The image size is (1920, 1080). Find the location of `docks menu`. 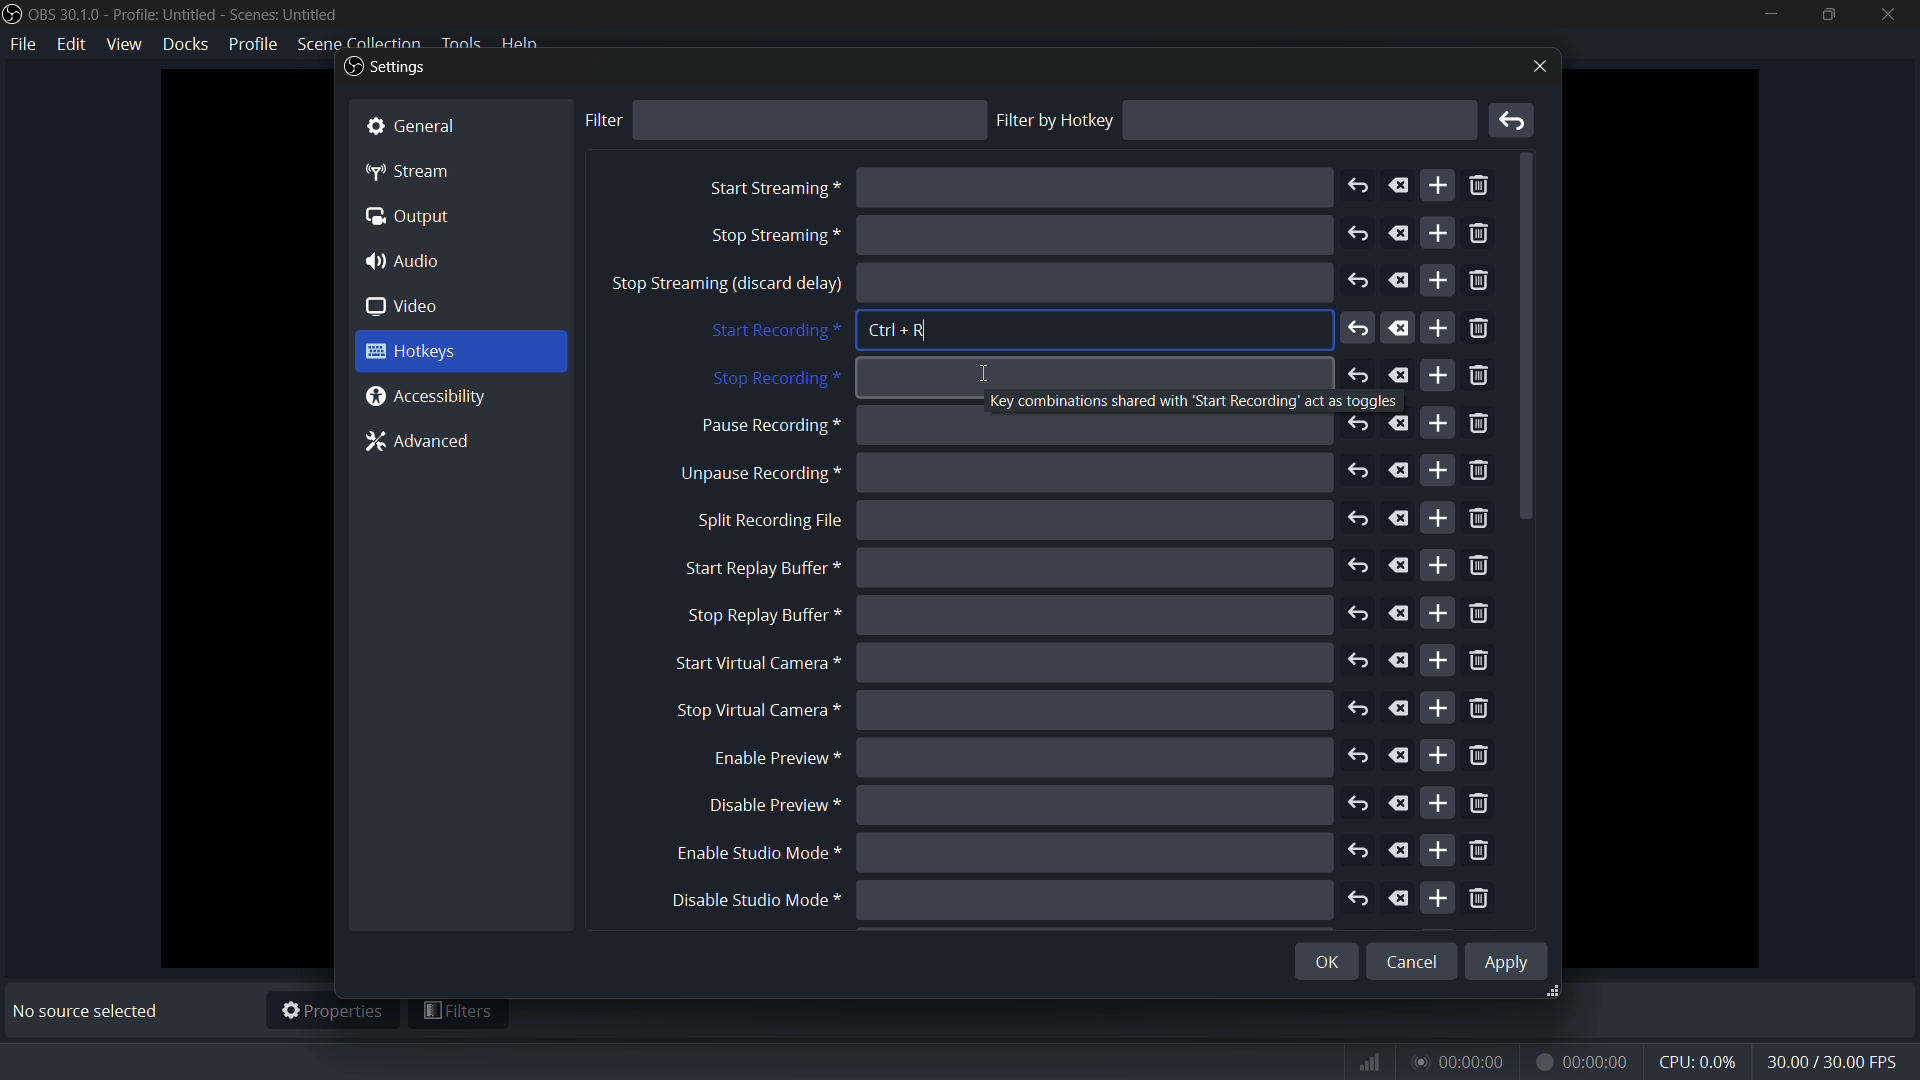

docks menu is located at coordinates (187, 43).